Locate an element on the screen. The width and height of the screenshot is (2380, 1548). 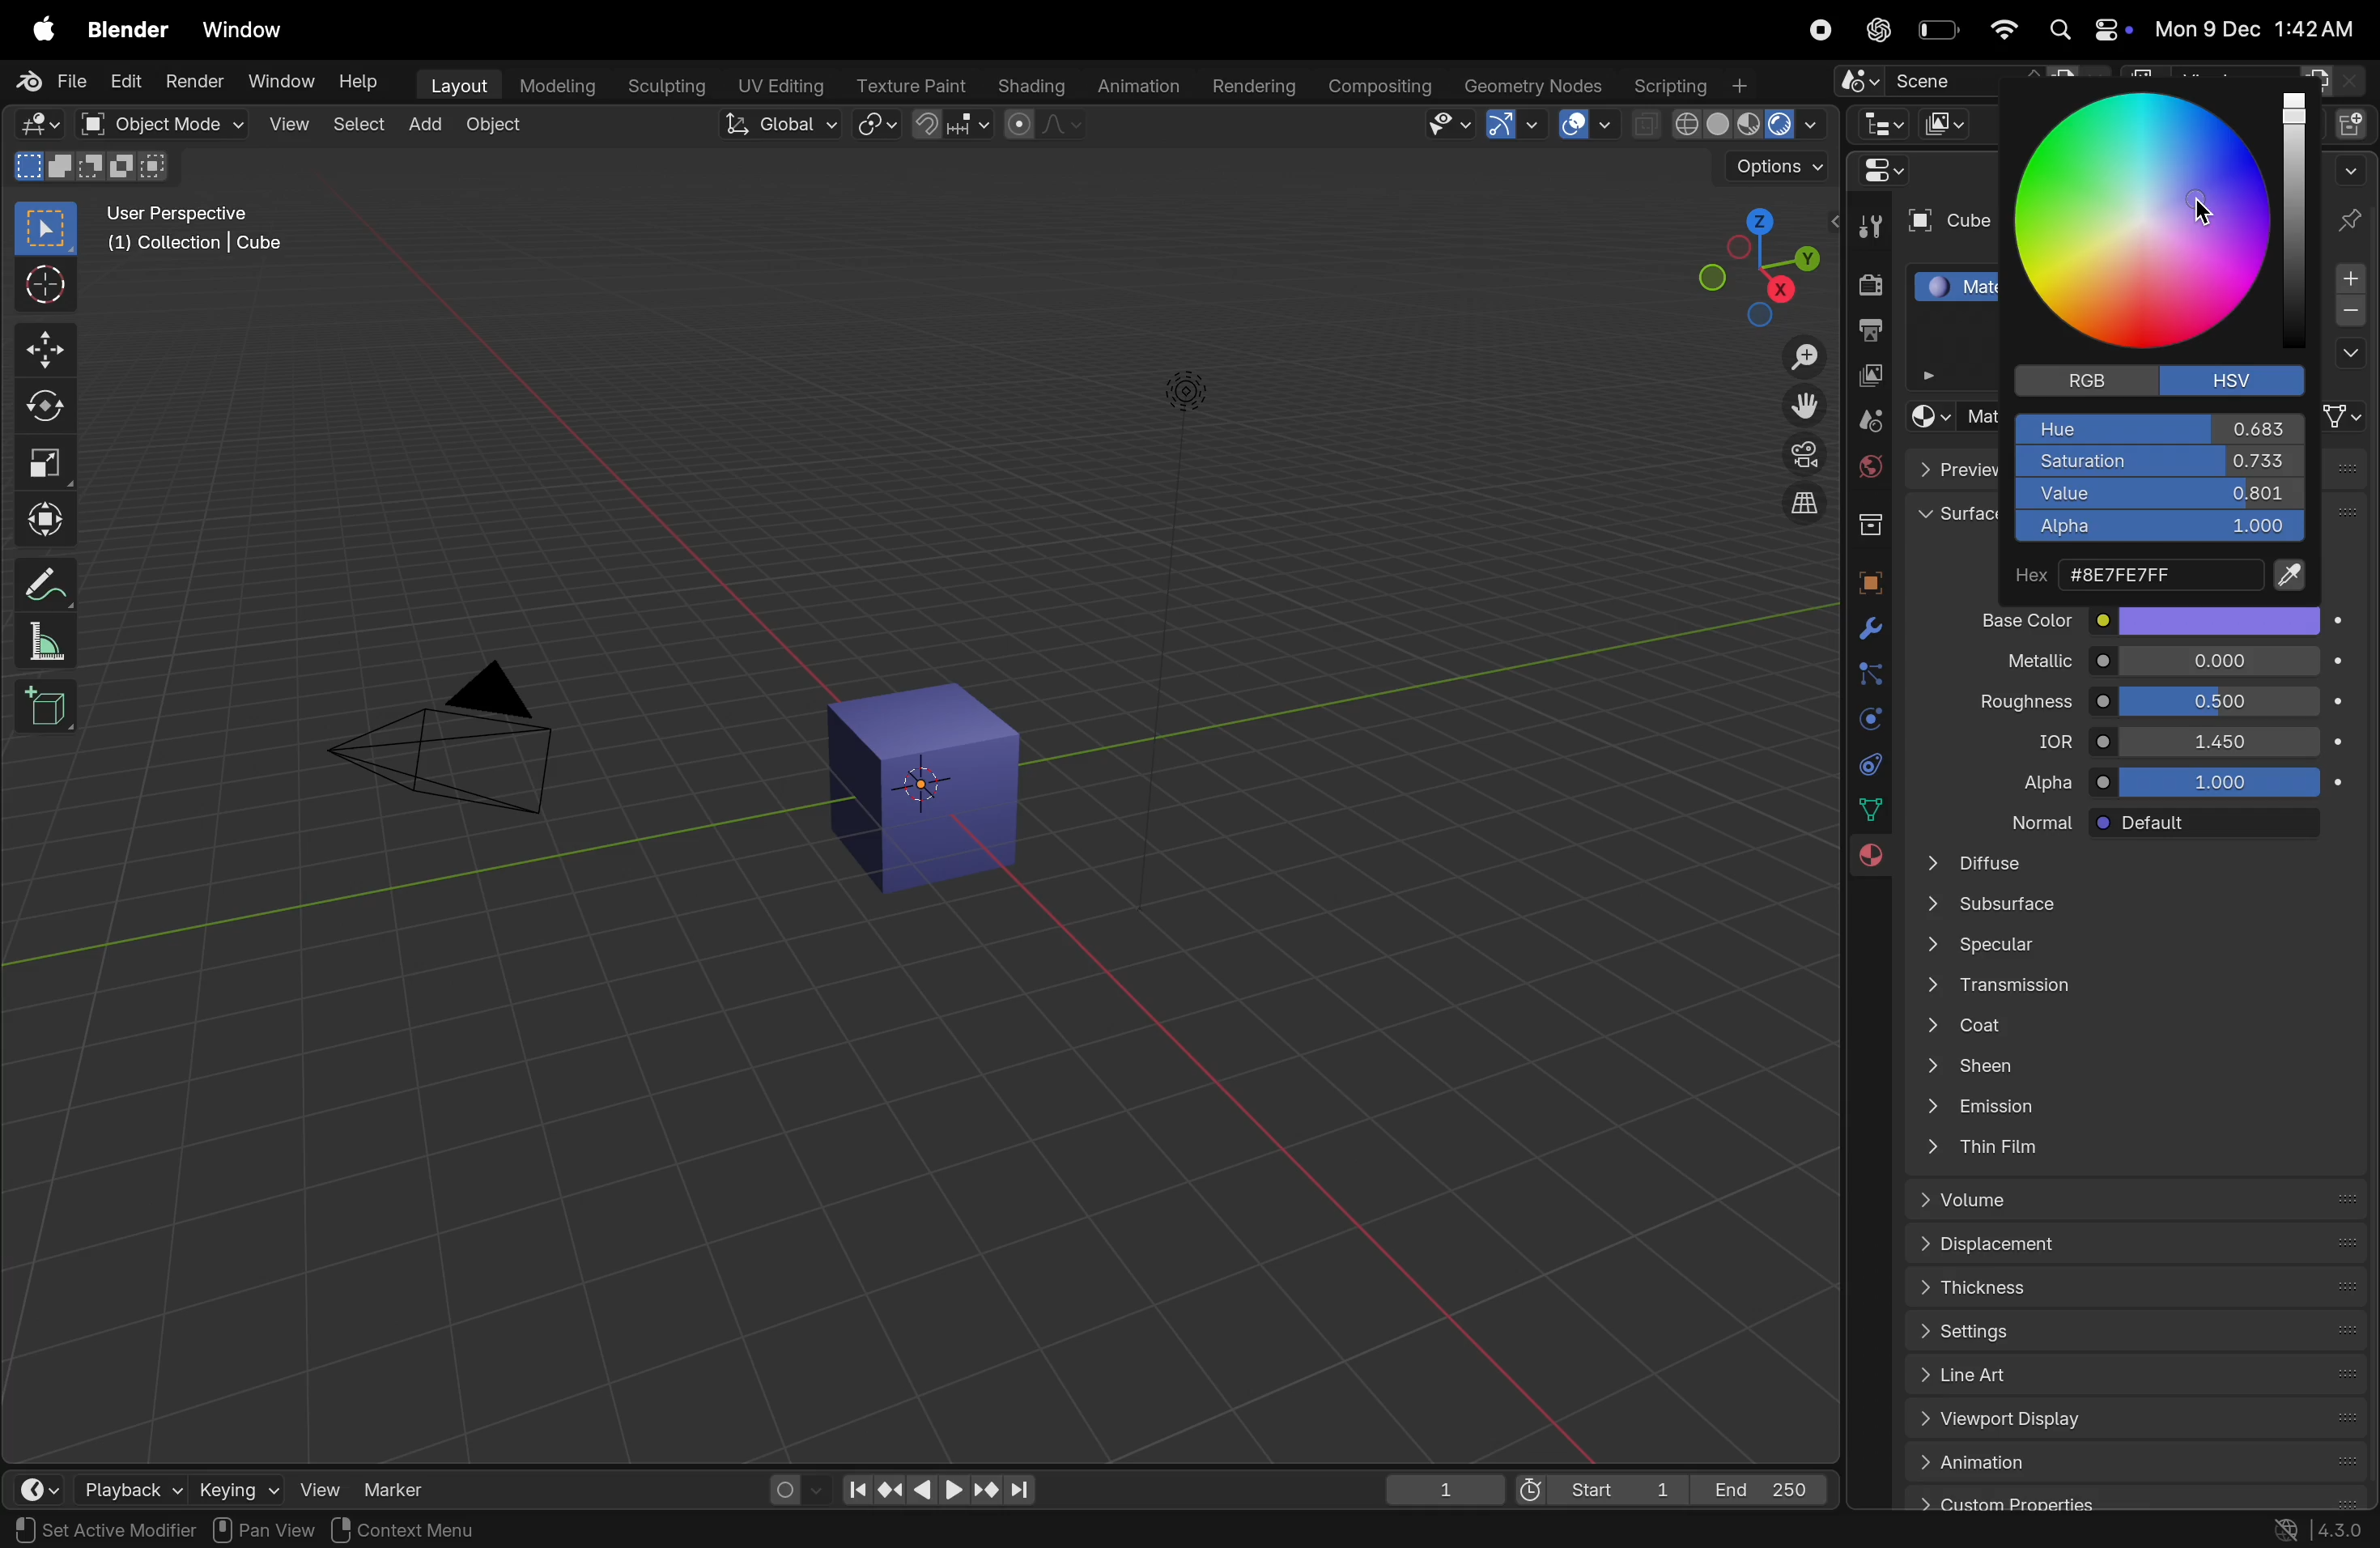
Cube is located at coordinates (1945, 222).